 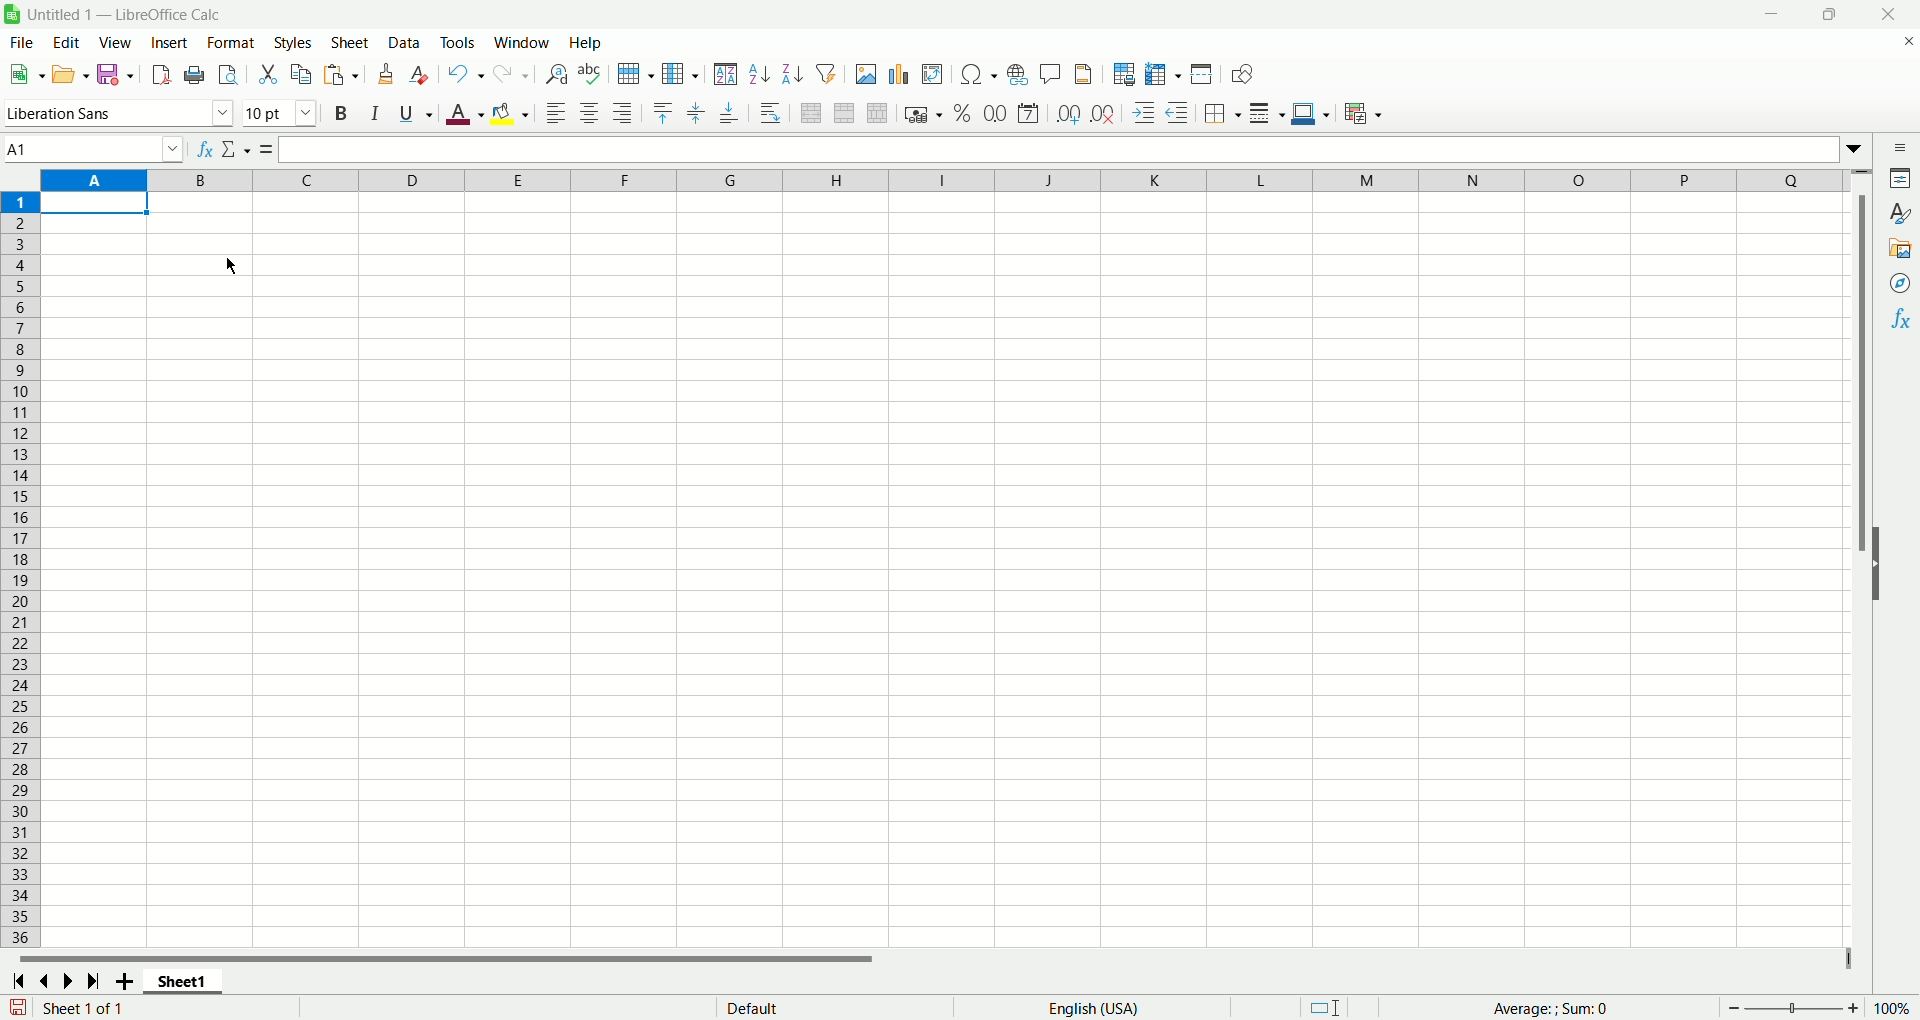 I want to click on last sheet, so click(x=96, y=981).